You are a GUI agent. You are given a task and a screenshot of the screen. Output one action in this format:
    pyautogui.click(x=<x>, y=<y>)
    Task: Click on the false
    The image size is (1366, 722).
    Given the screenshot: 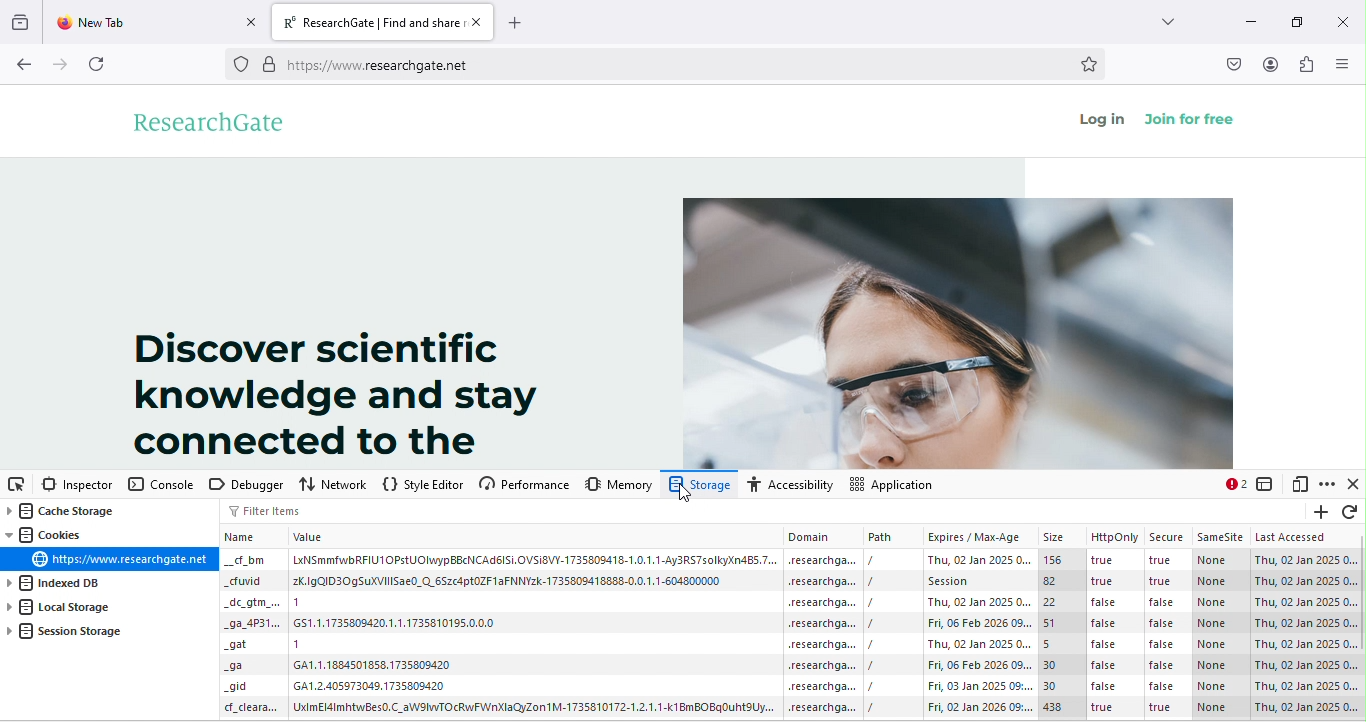 What is the action you would take?
    pyautogui.click(x=1104, y=623)
    